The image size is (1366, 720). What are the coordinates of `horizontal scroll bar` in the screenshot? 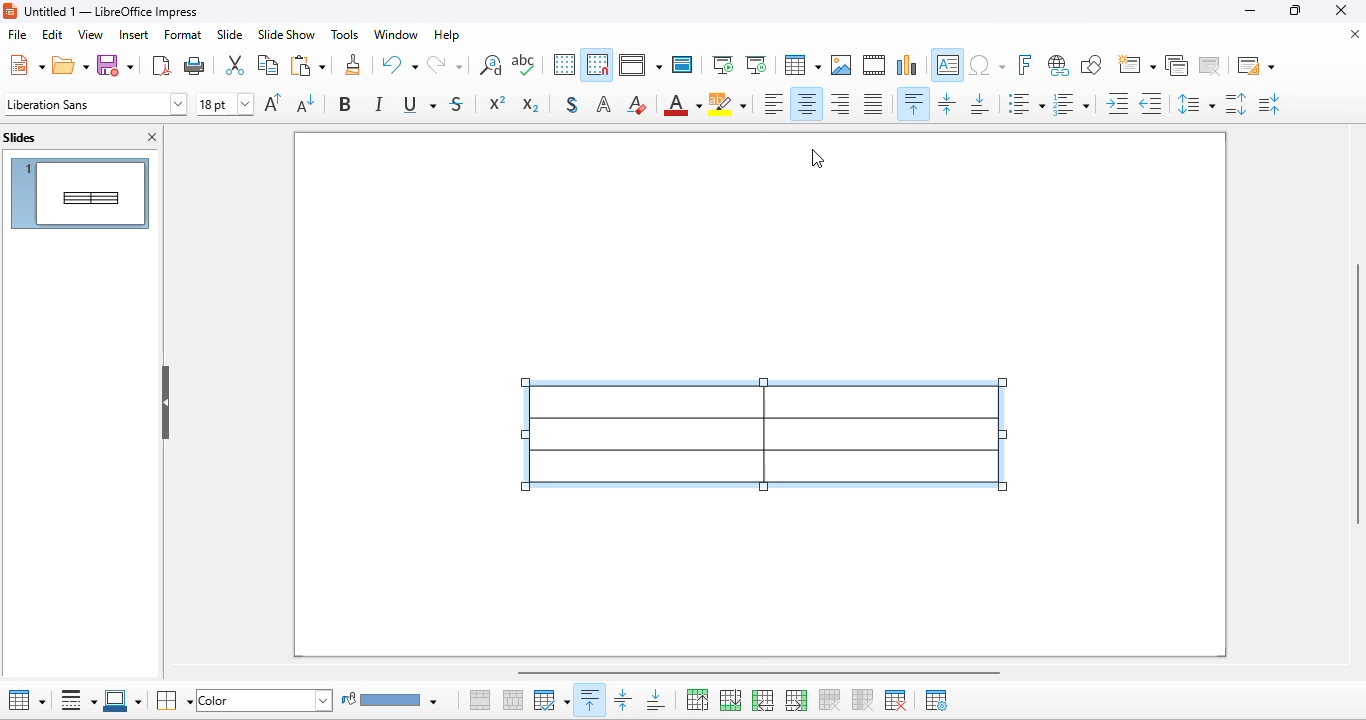 It's located at (762, 672).